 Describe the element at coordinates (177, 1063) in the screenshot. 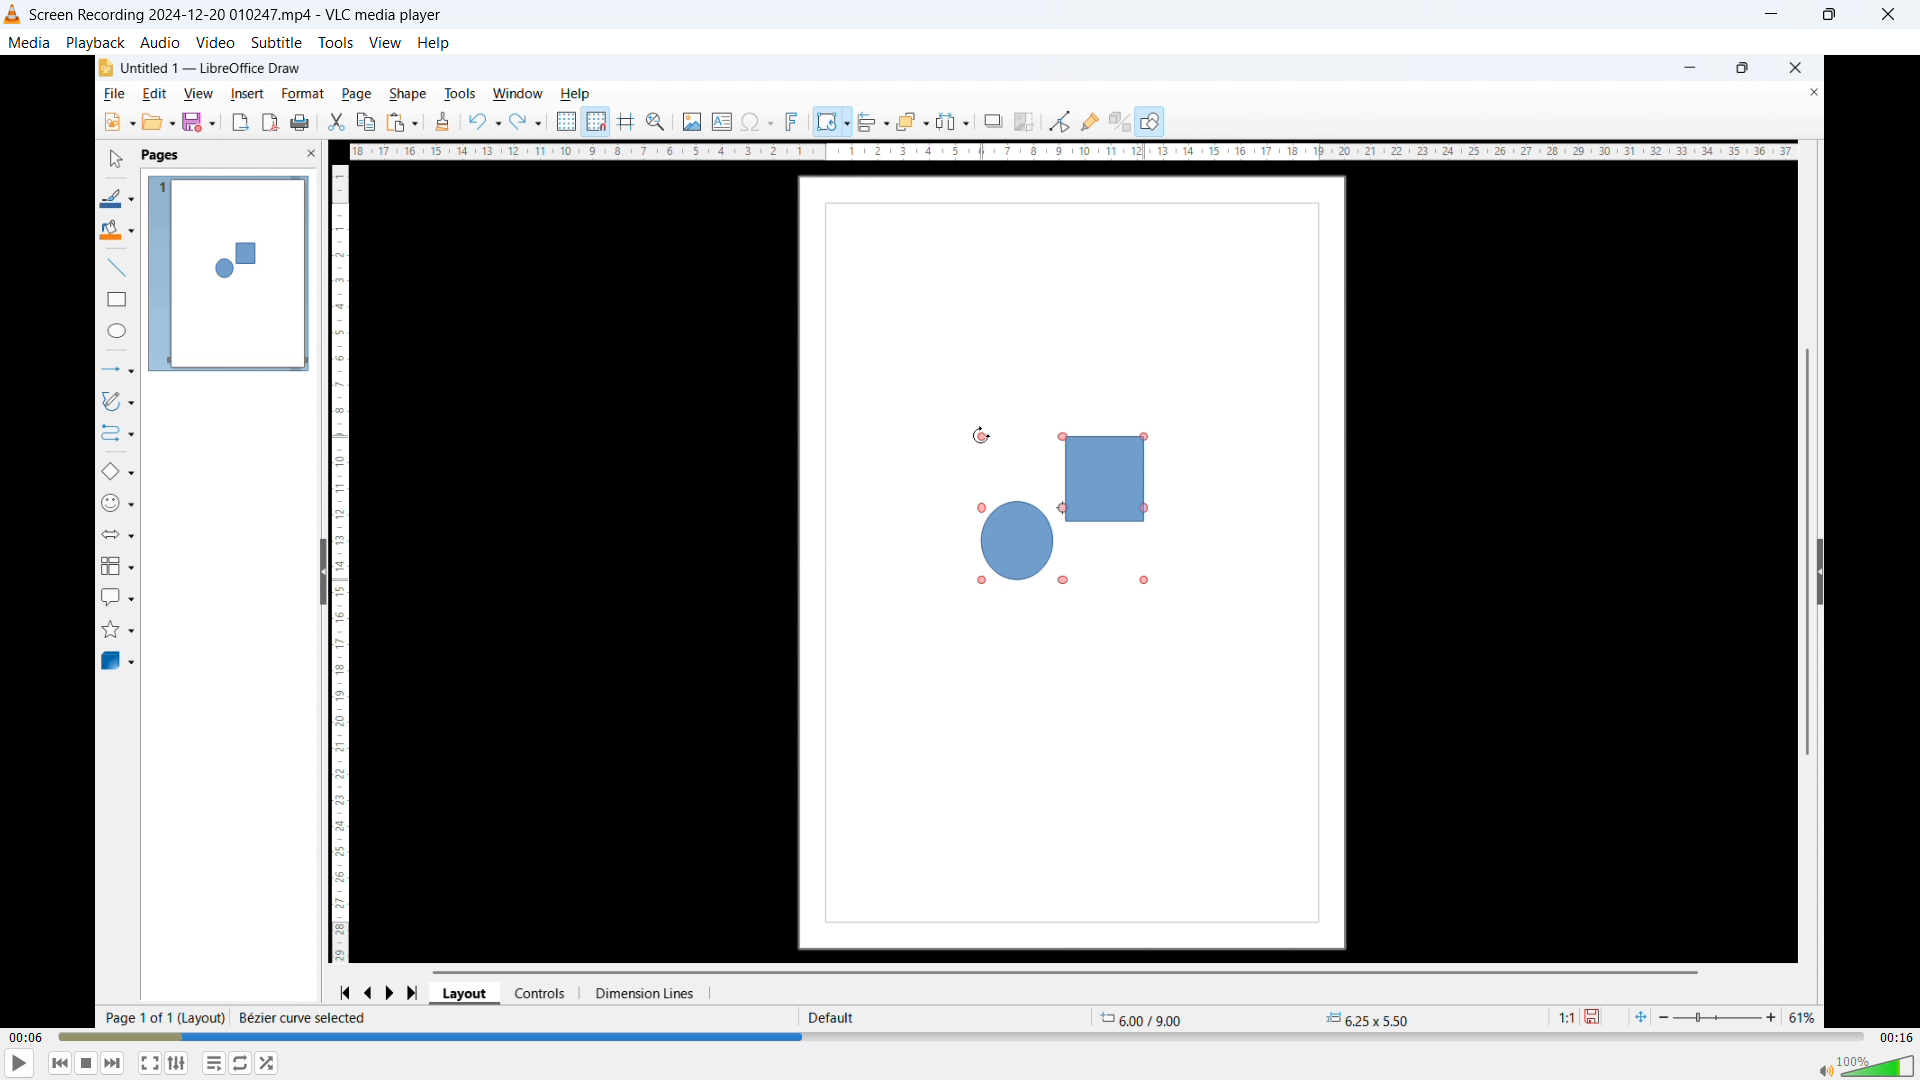

I see `Toggle playlist ` at that location.